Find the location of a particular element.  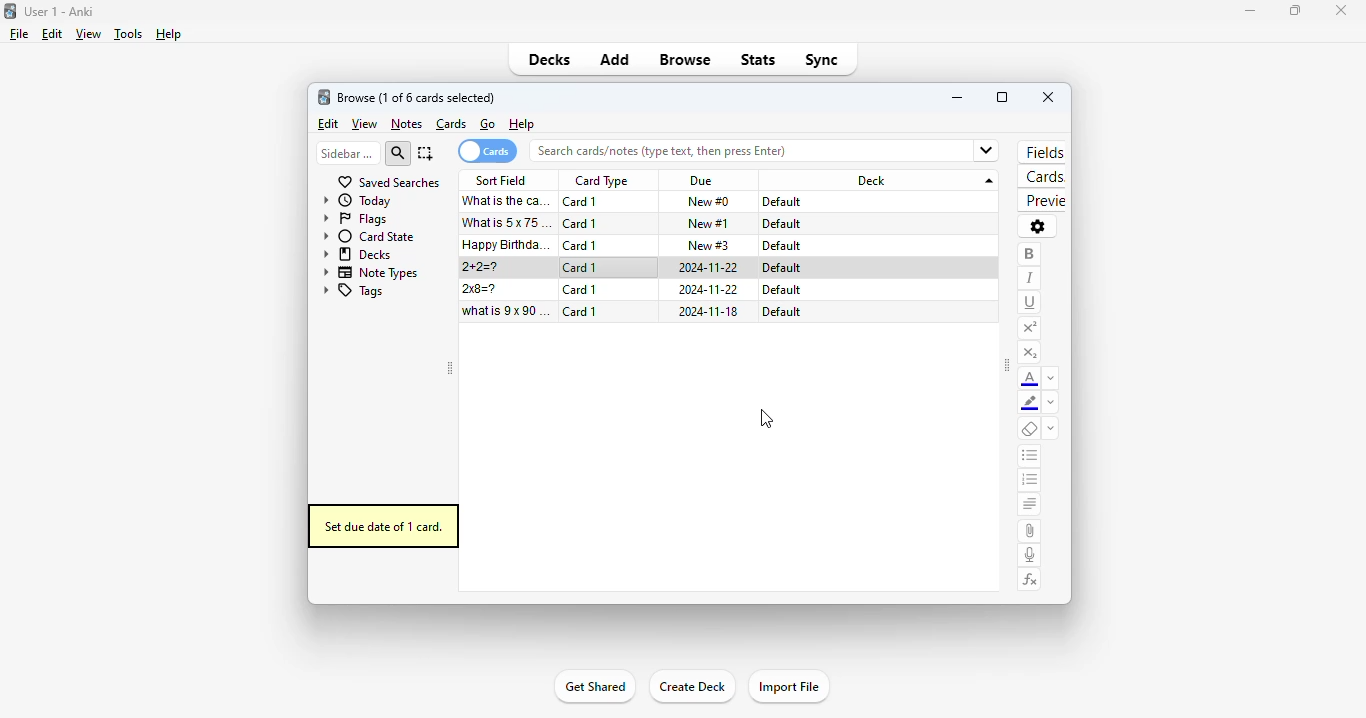

toggle sidebar is located at coordinates (449, 369).